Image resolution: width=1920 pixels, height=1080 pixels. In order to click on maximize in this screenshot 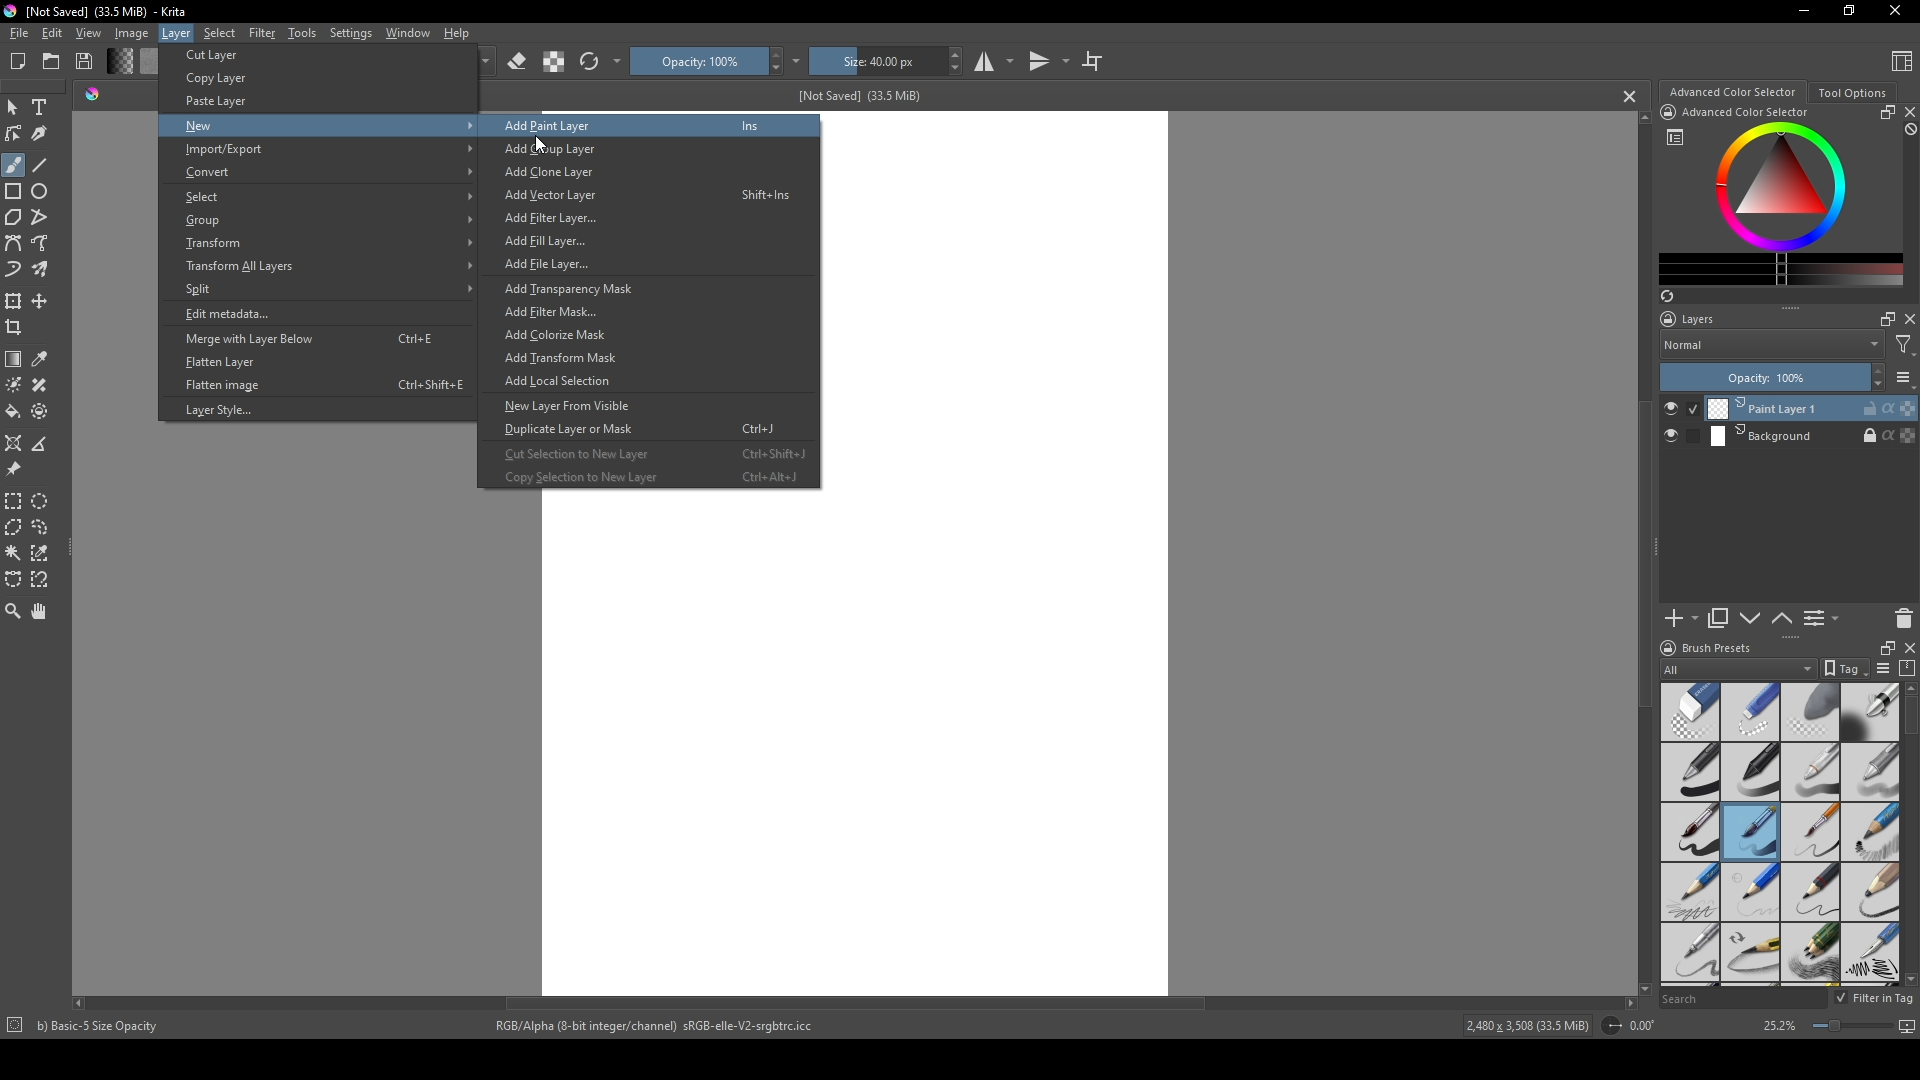, I will do `click(1883, 318)`.